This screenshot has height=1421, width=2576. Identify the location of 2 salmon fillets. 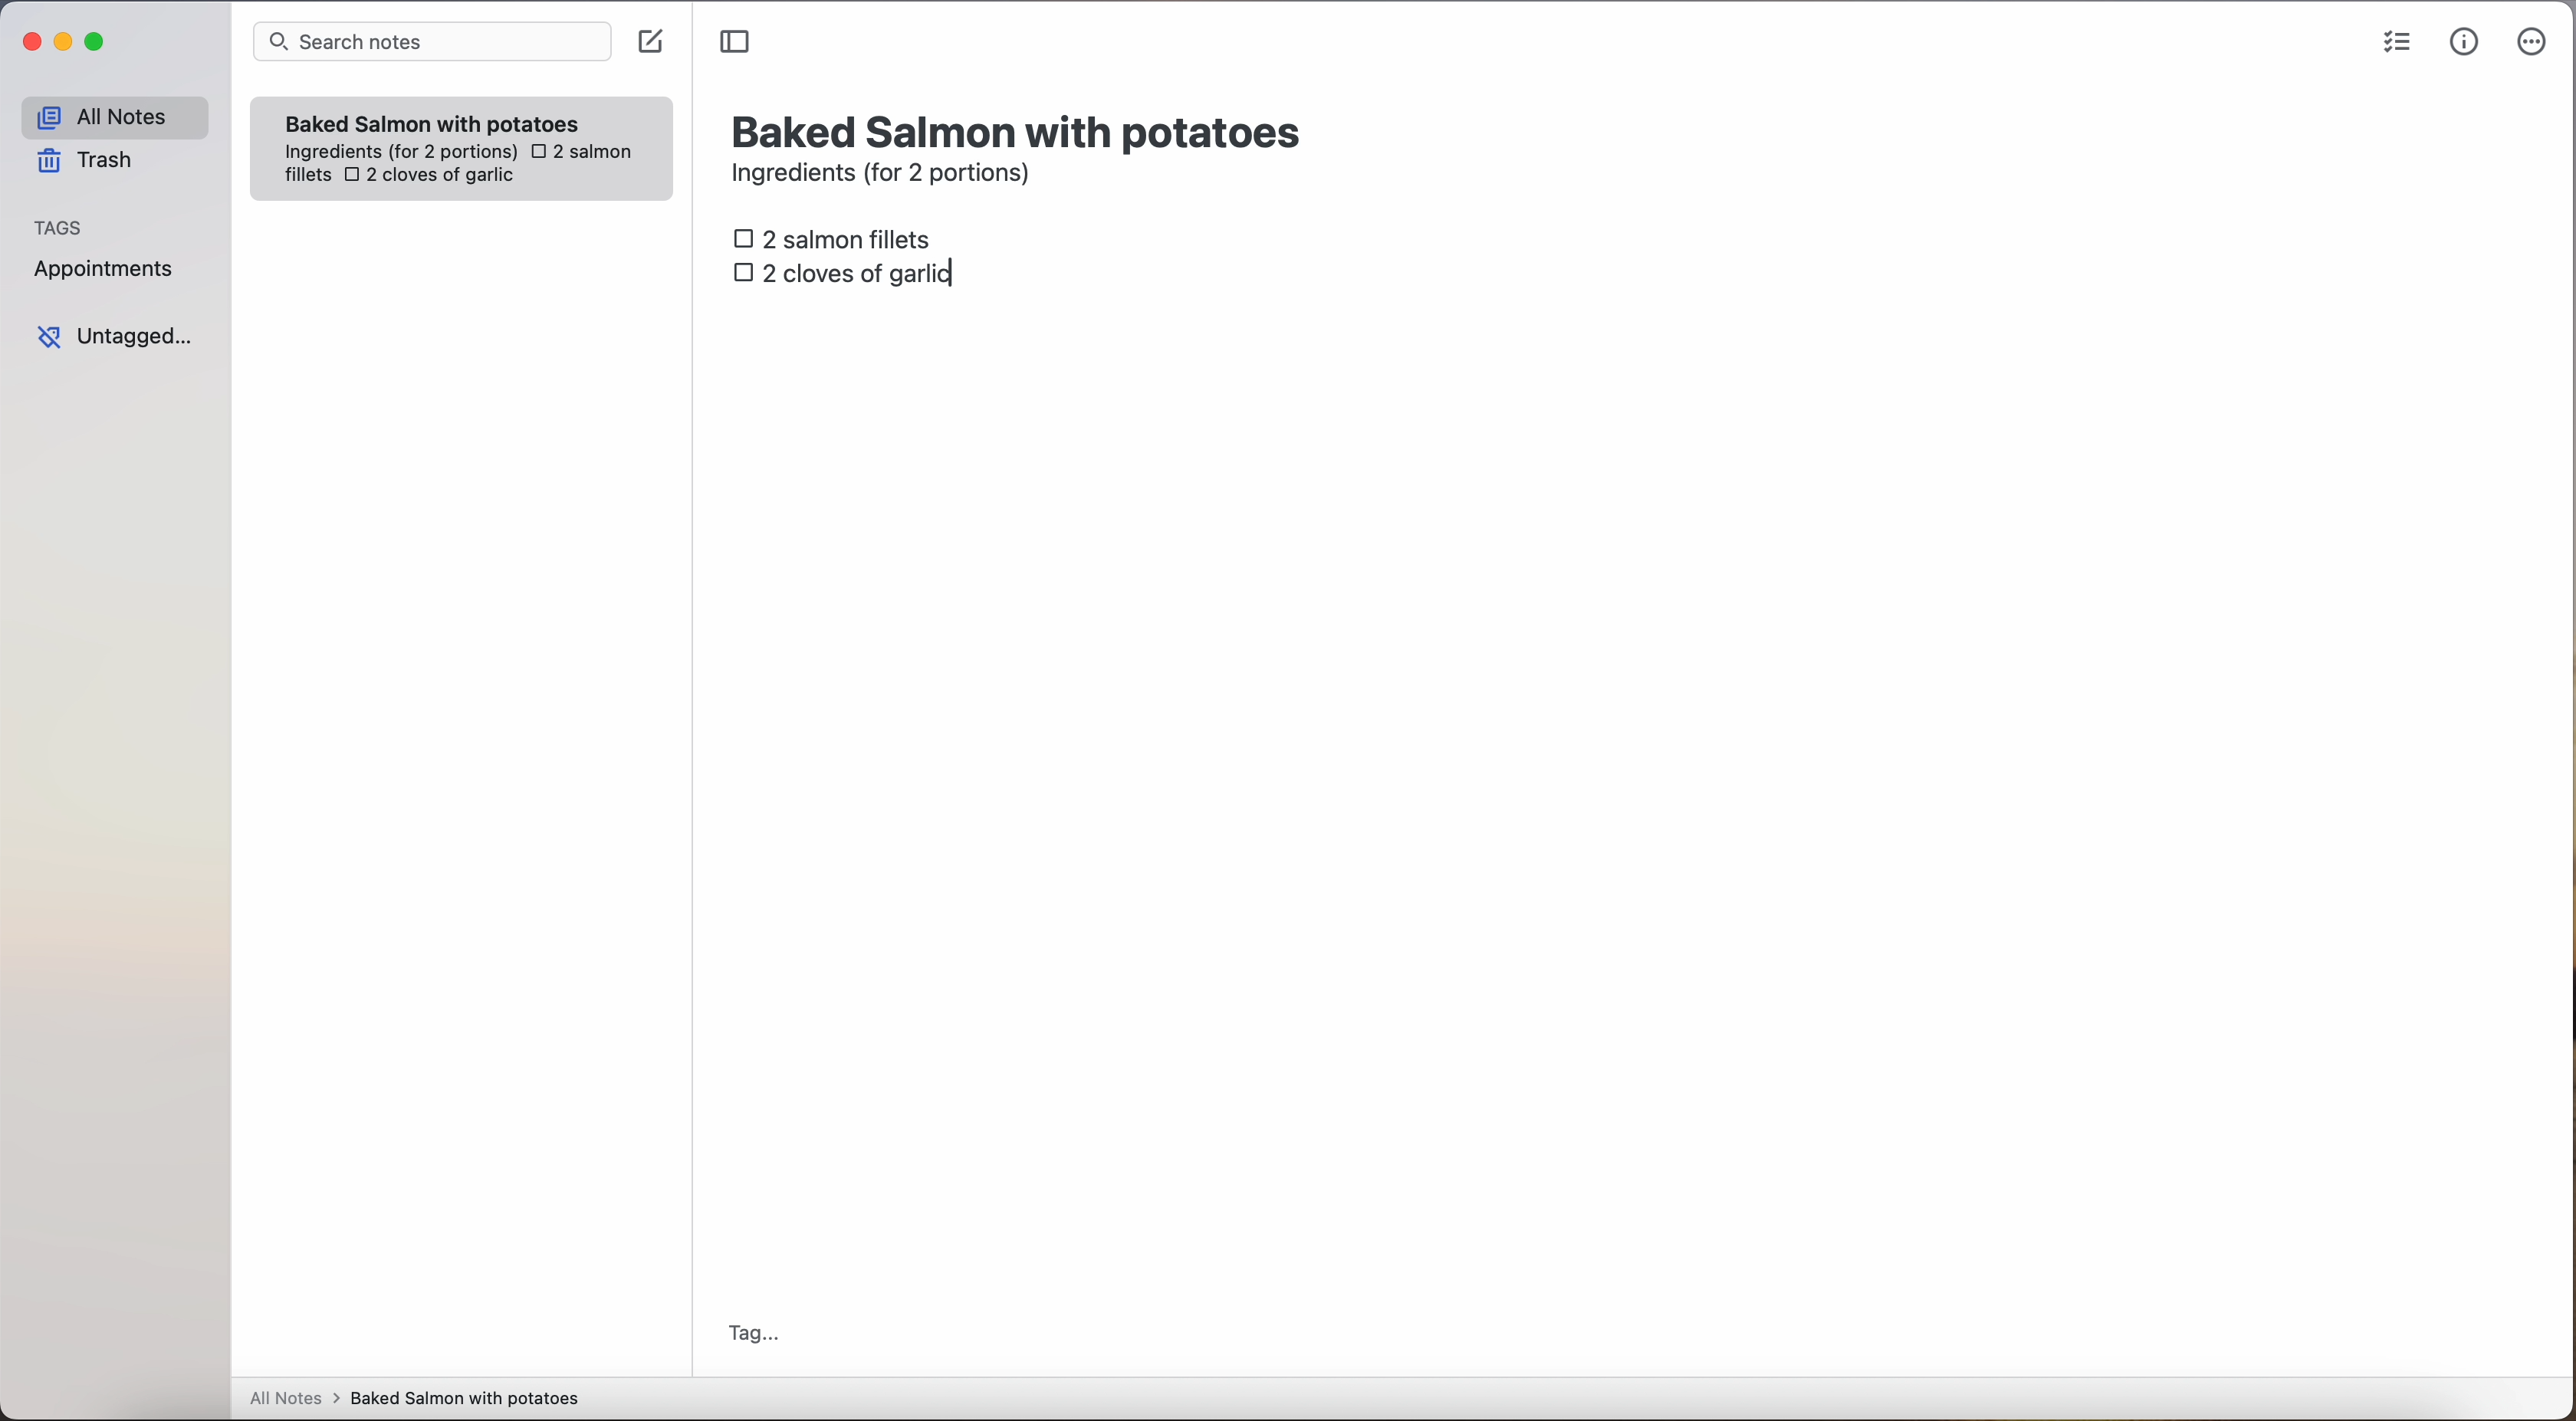
(839, 237).